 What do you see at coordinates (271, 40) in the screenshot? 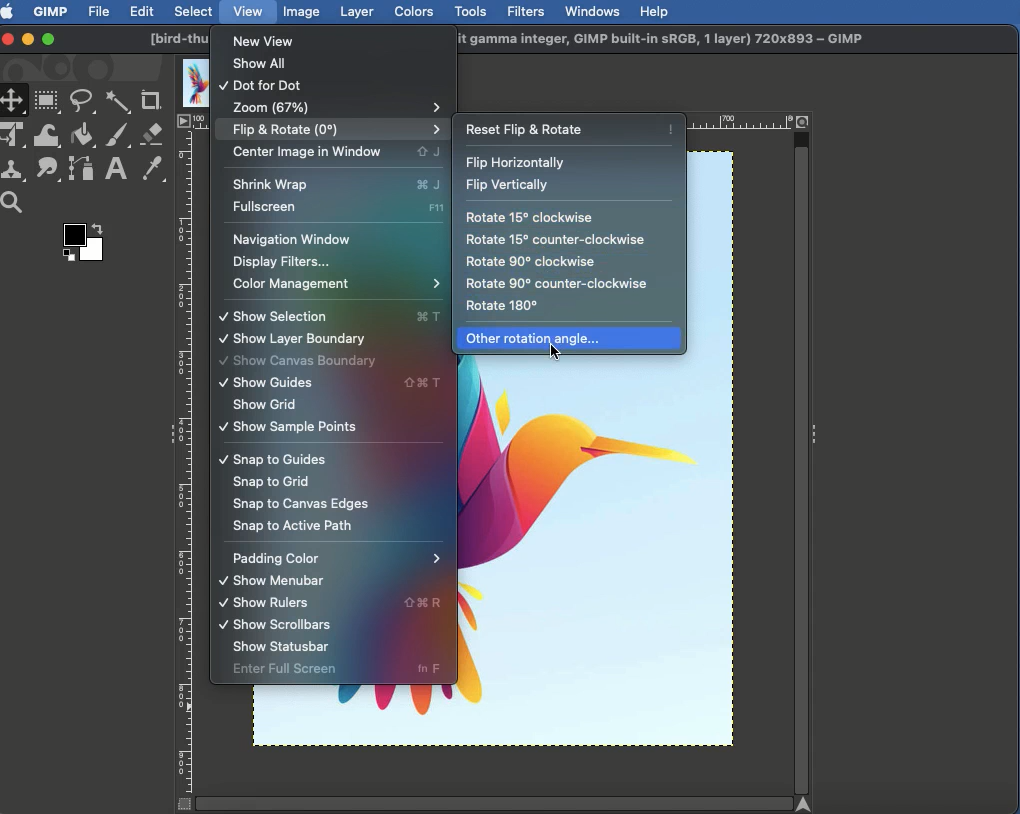
I see `New view` at bounding box center [271, 40].